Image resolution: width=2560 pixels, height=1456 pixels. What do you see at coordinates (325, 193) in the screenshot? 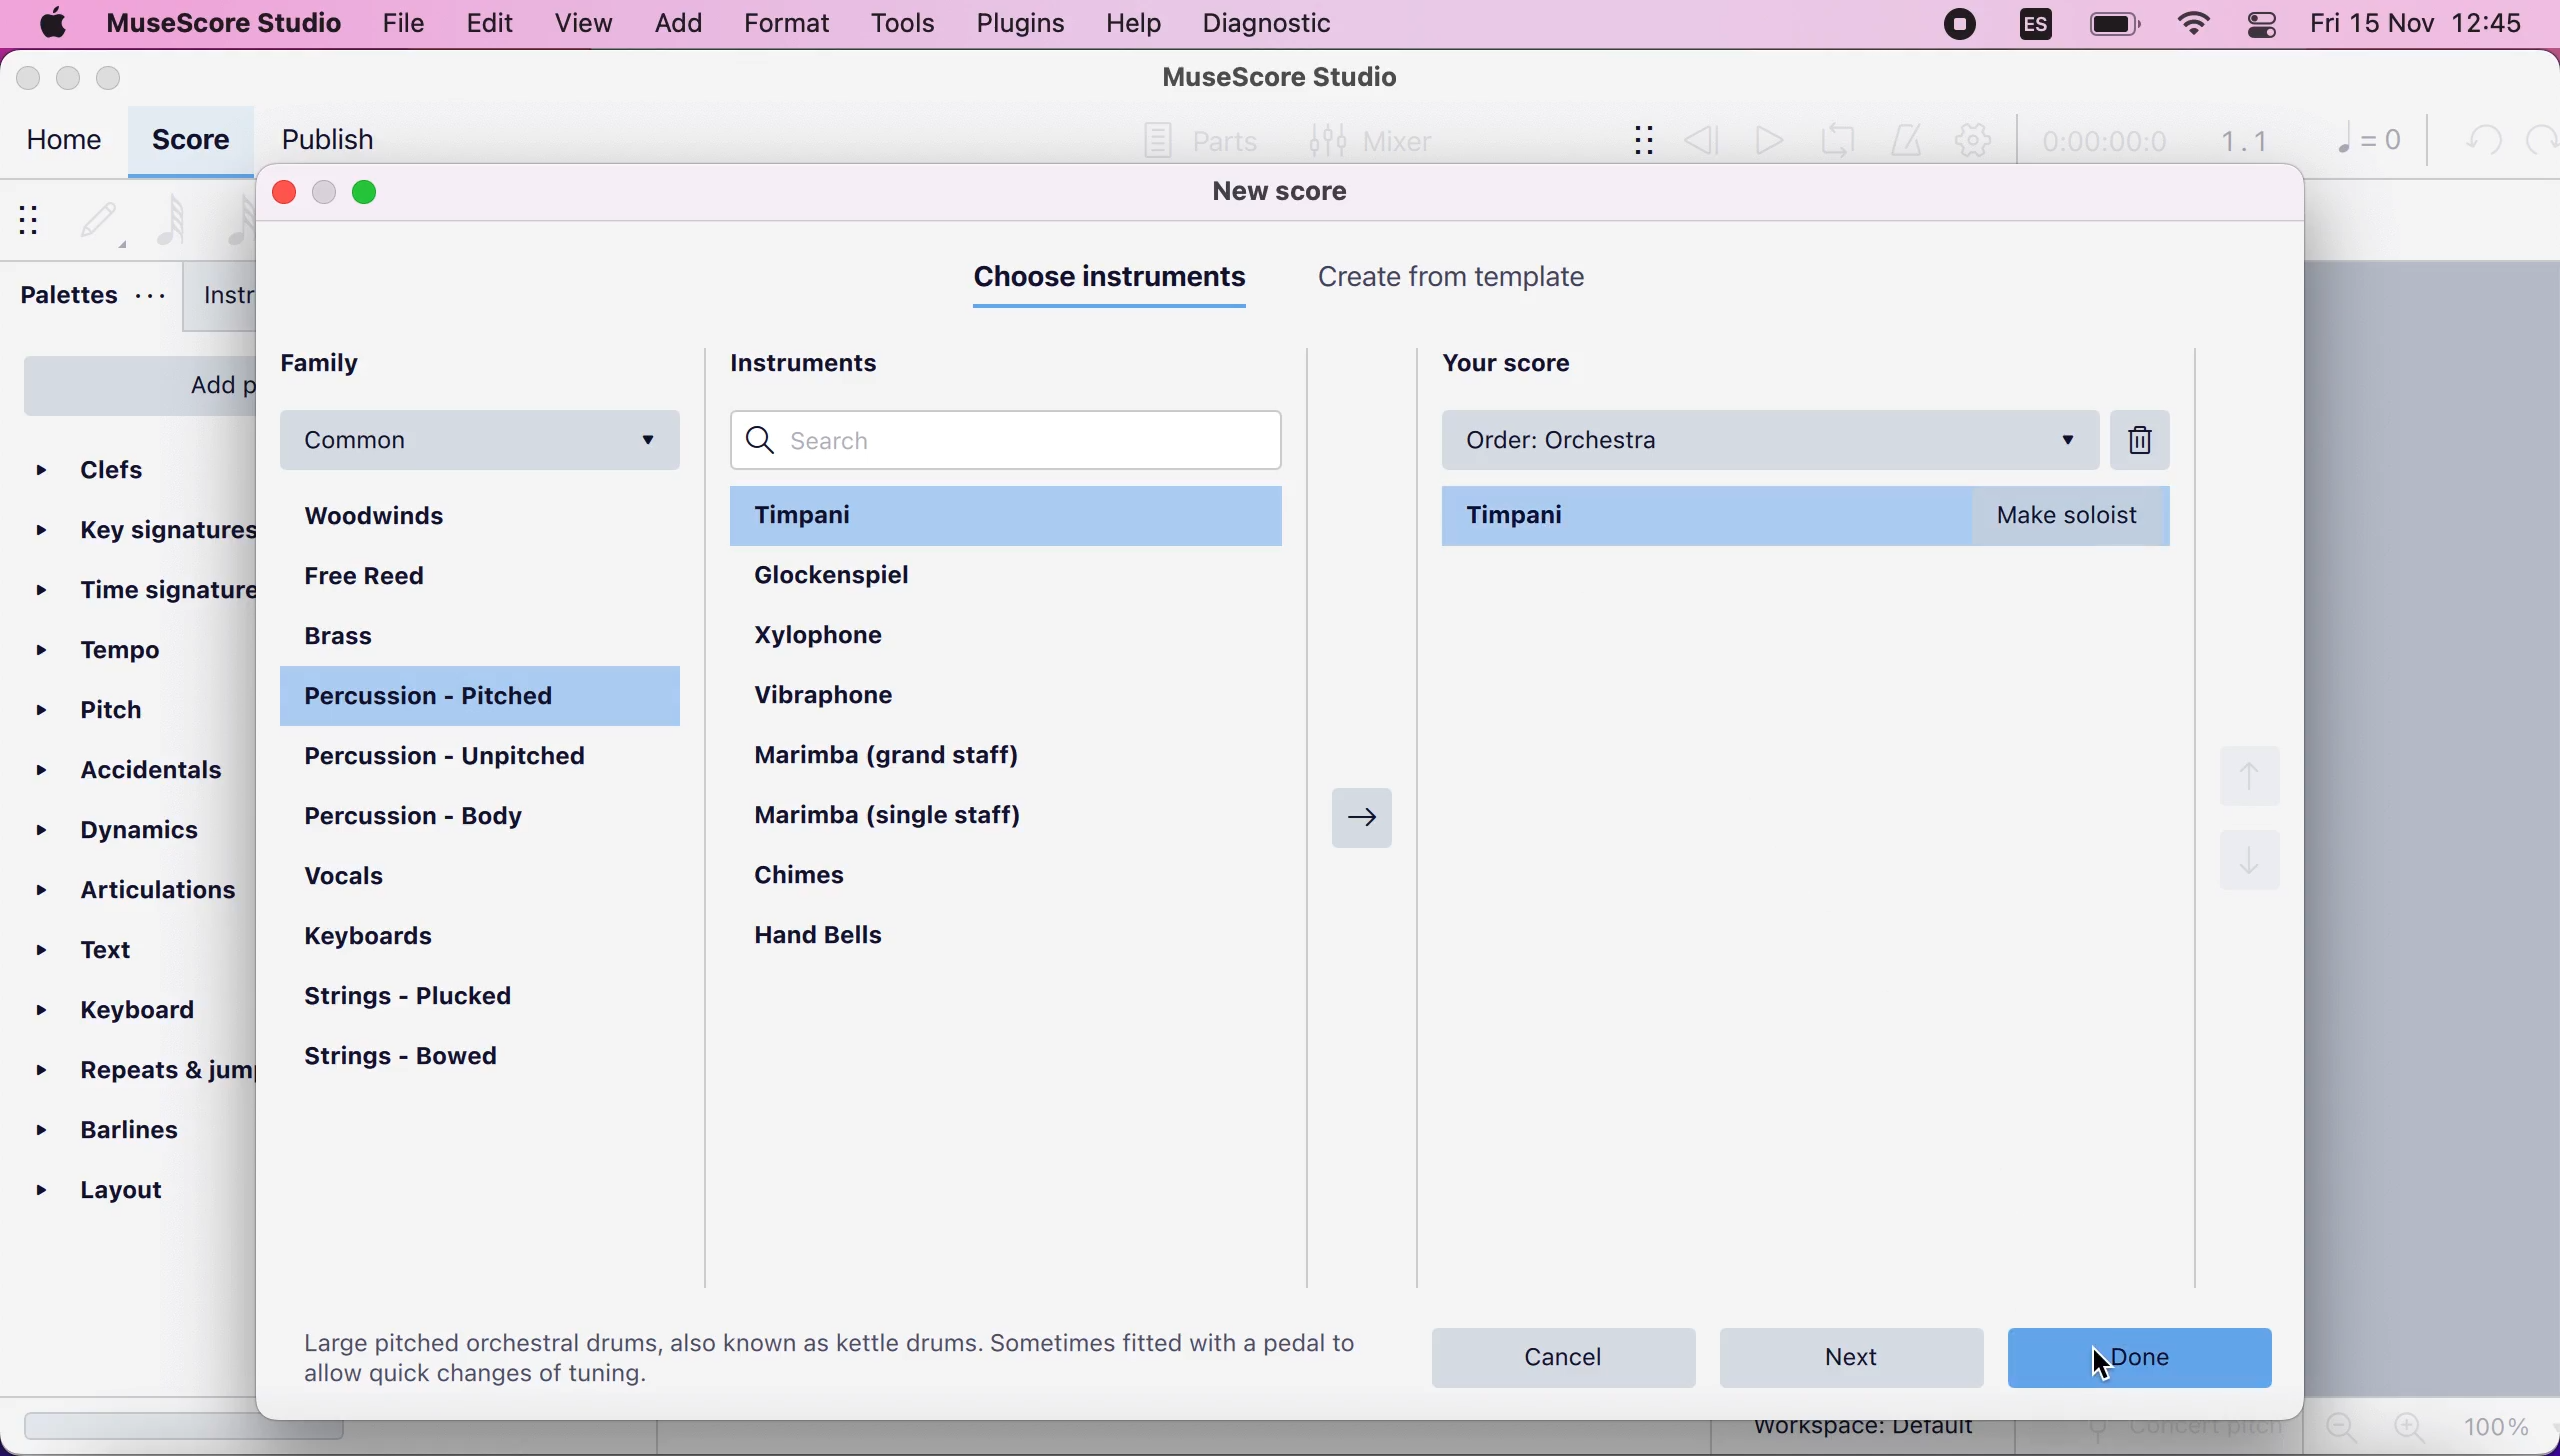
I see `minimize` at bounding box center [325, 193].